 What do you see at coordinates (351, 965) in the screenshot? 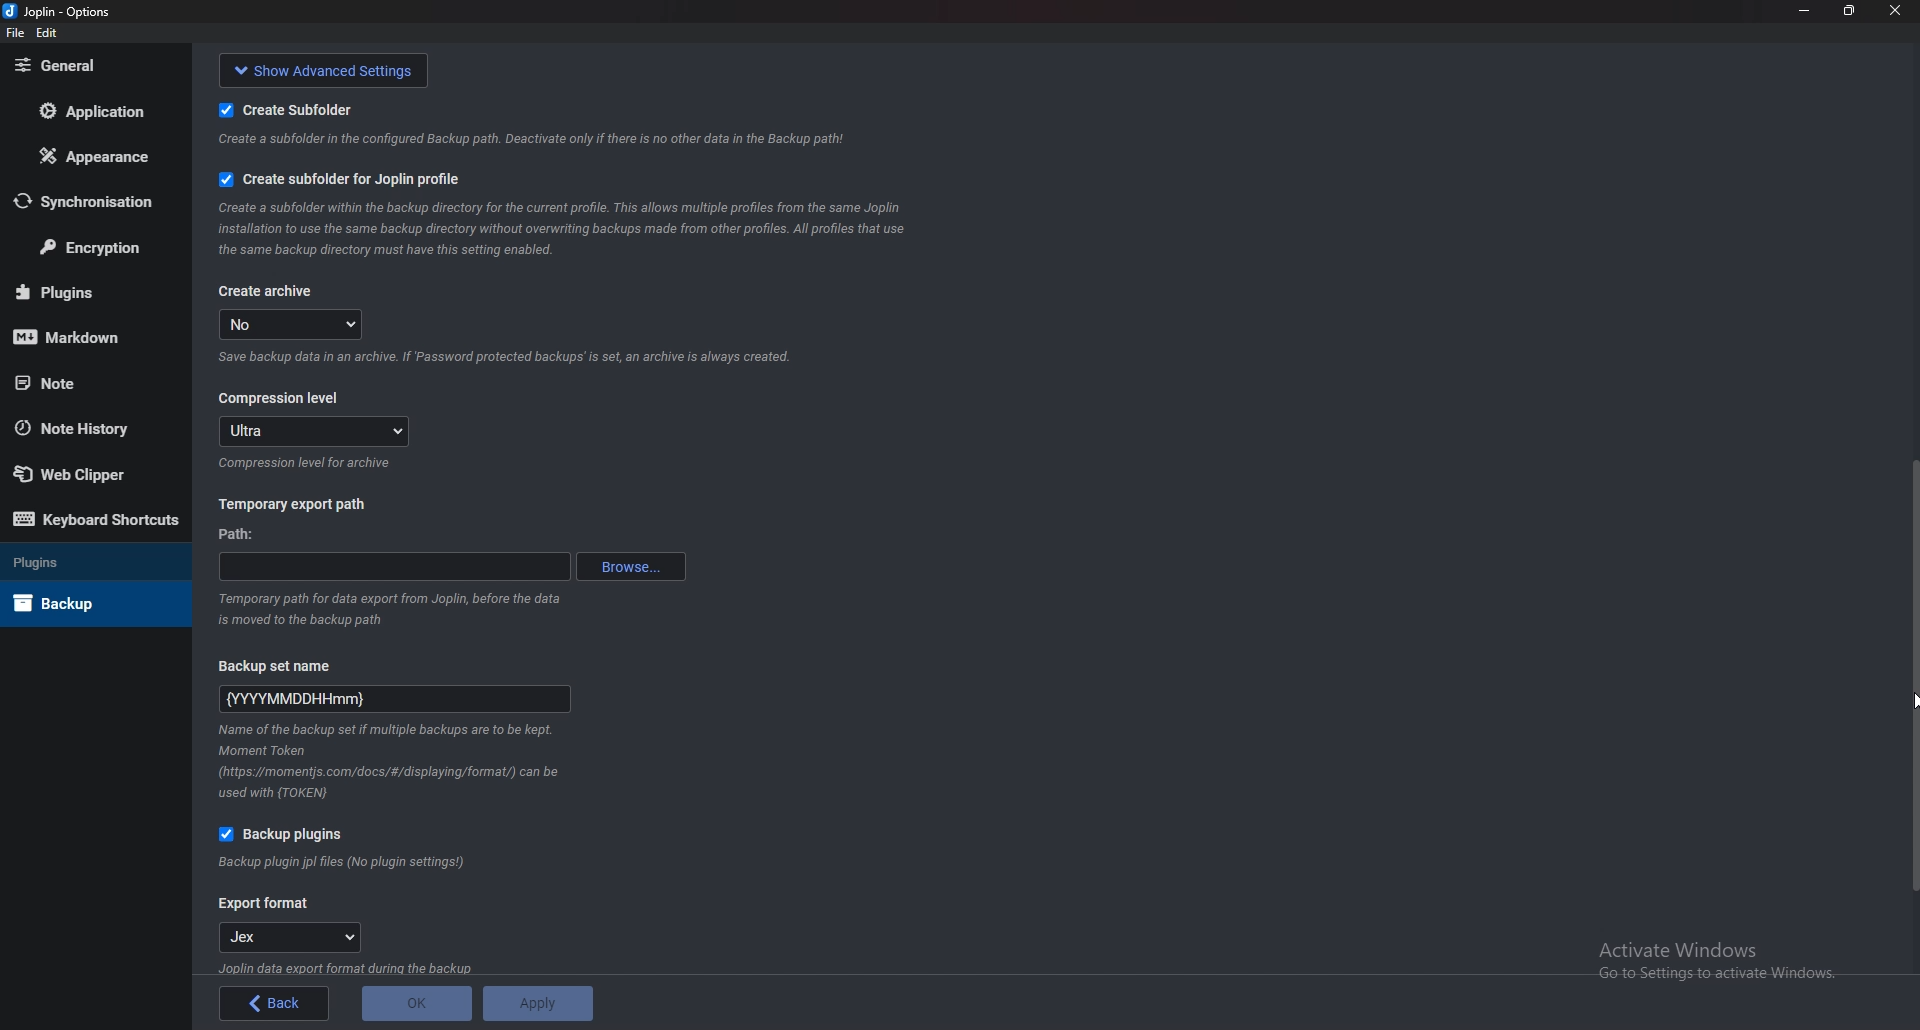
I see `Info` at bounding box center [351, 965].